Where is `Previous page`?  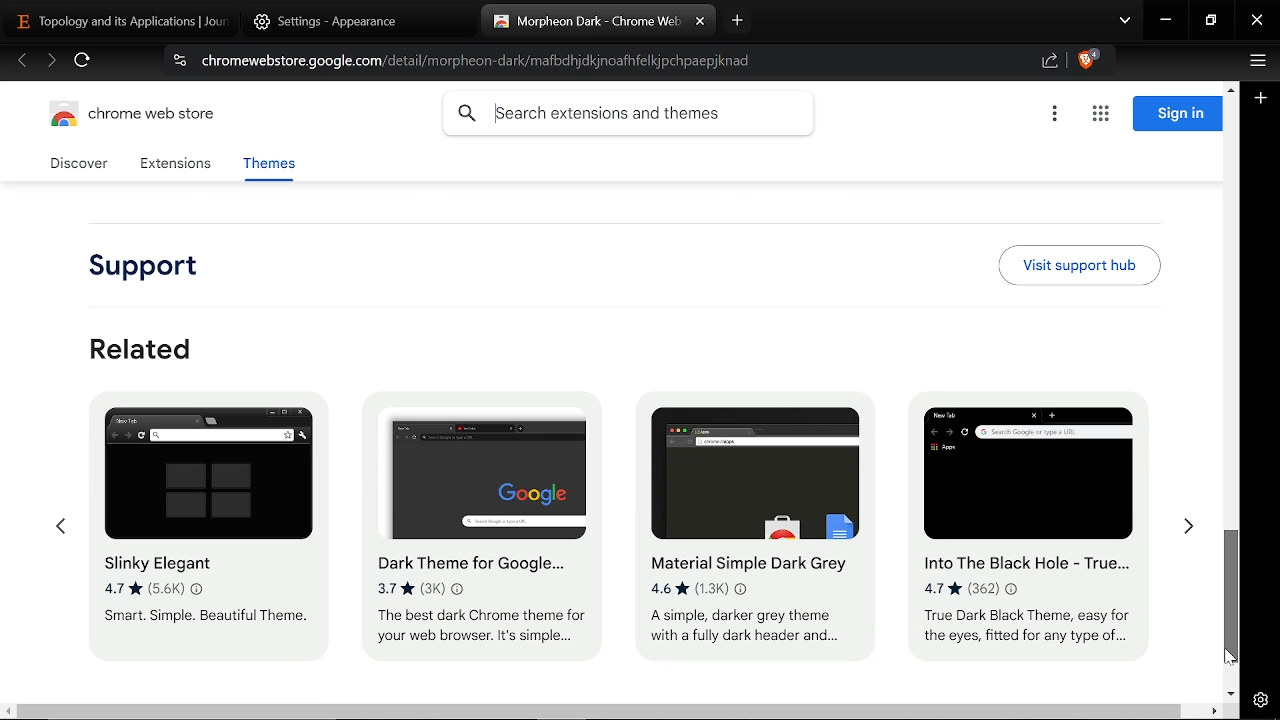 Previous page is located at coordinates (22, 62).